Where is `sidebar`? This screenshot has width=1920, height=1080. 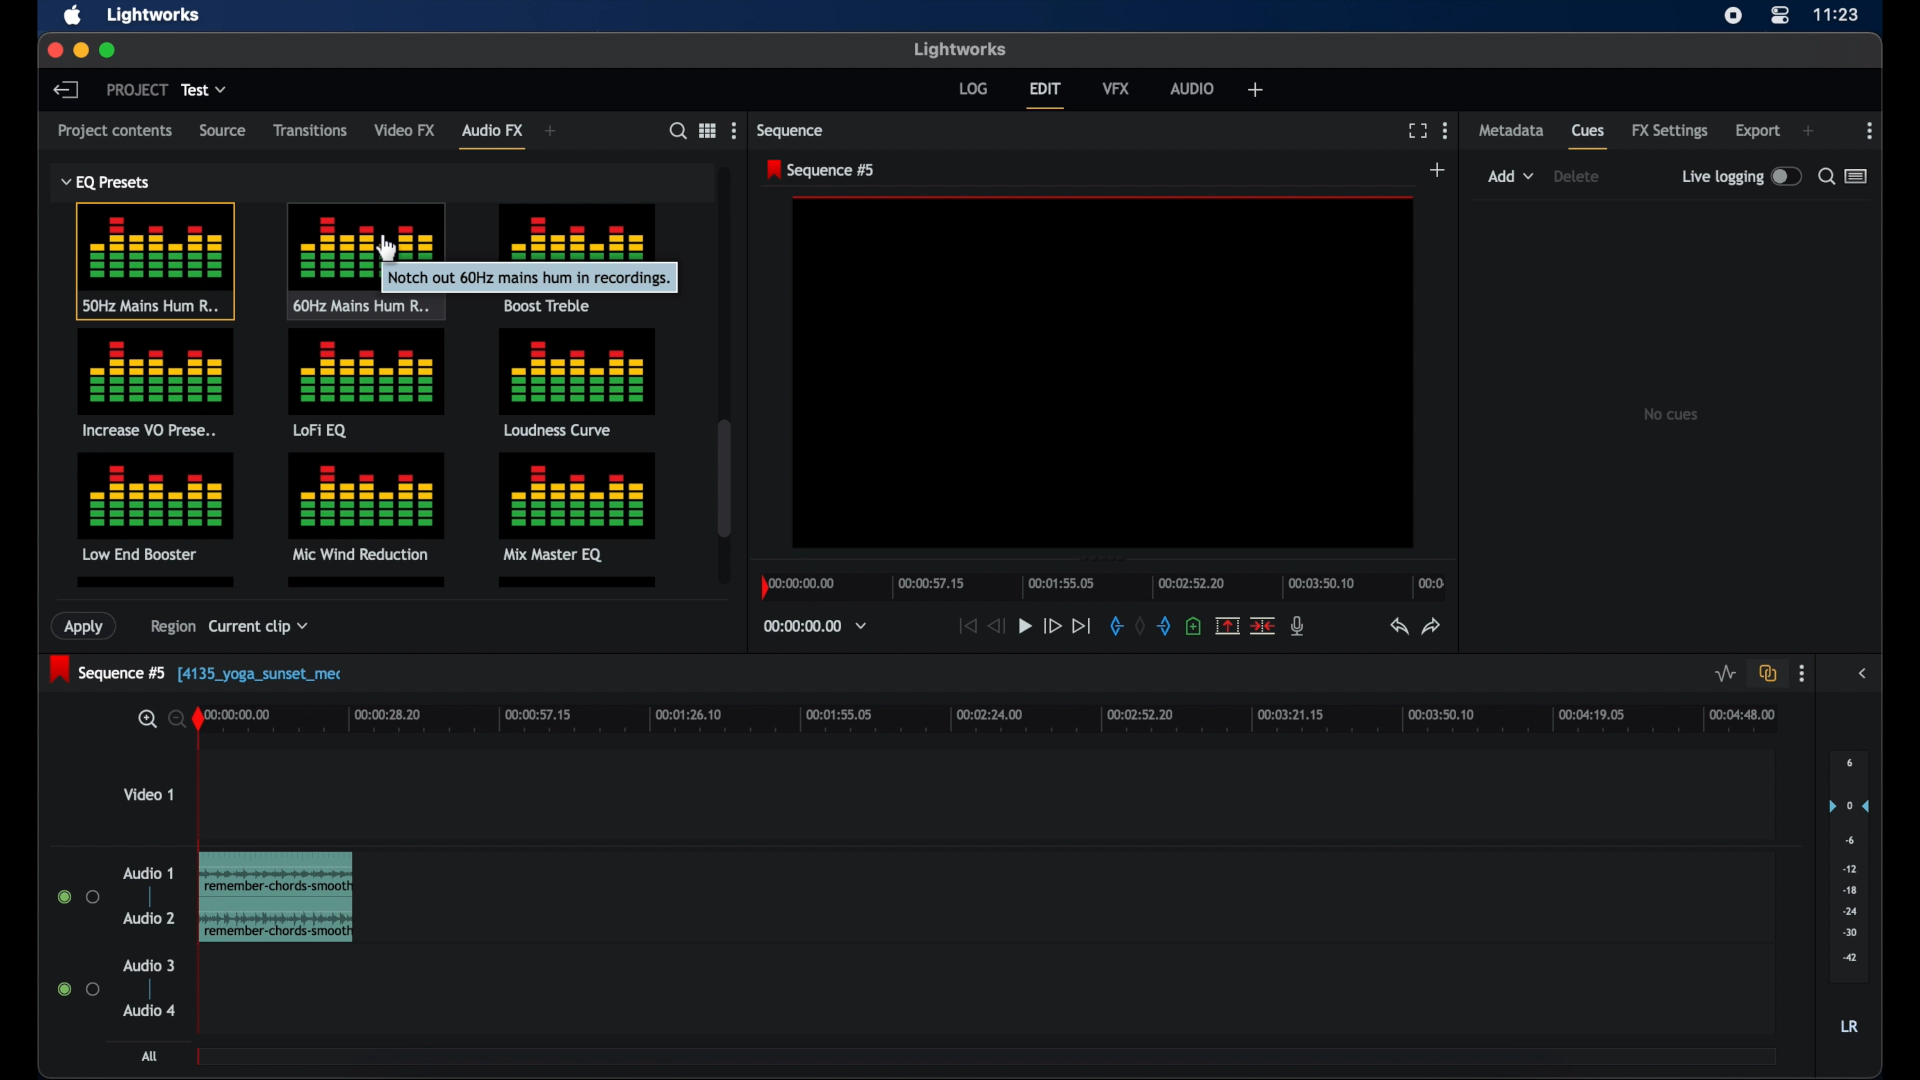 sidebar is located at coordinates (1864, 673).